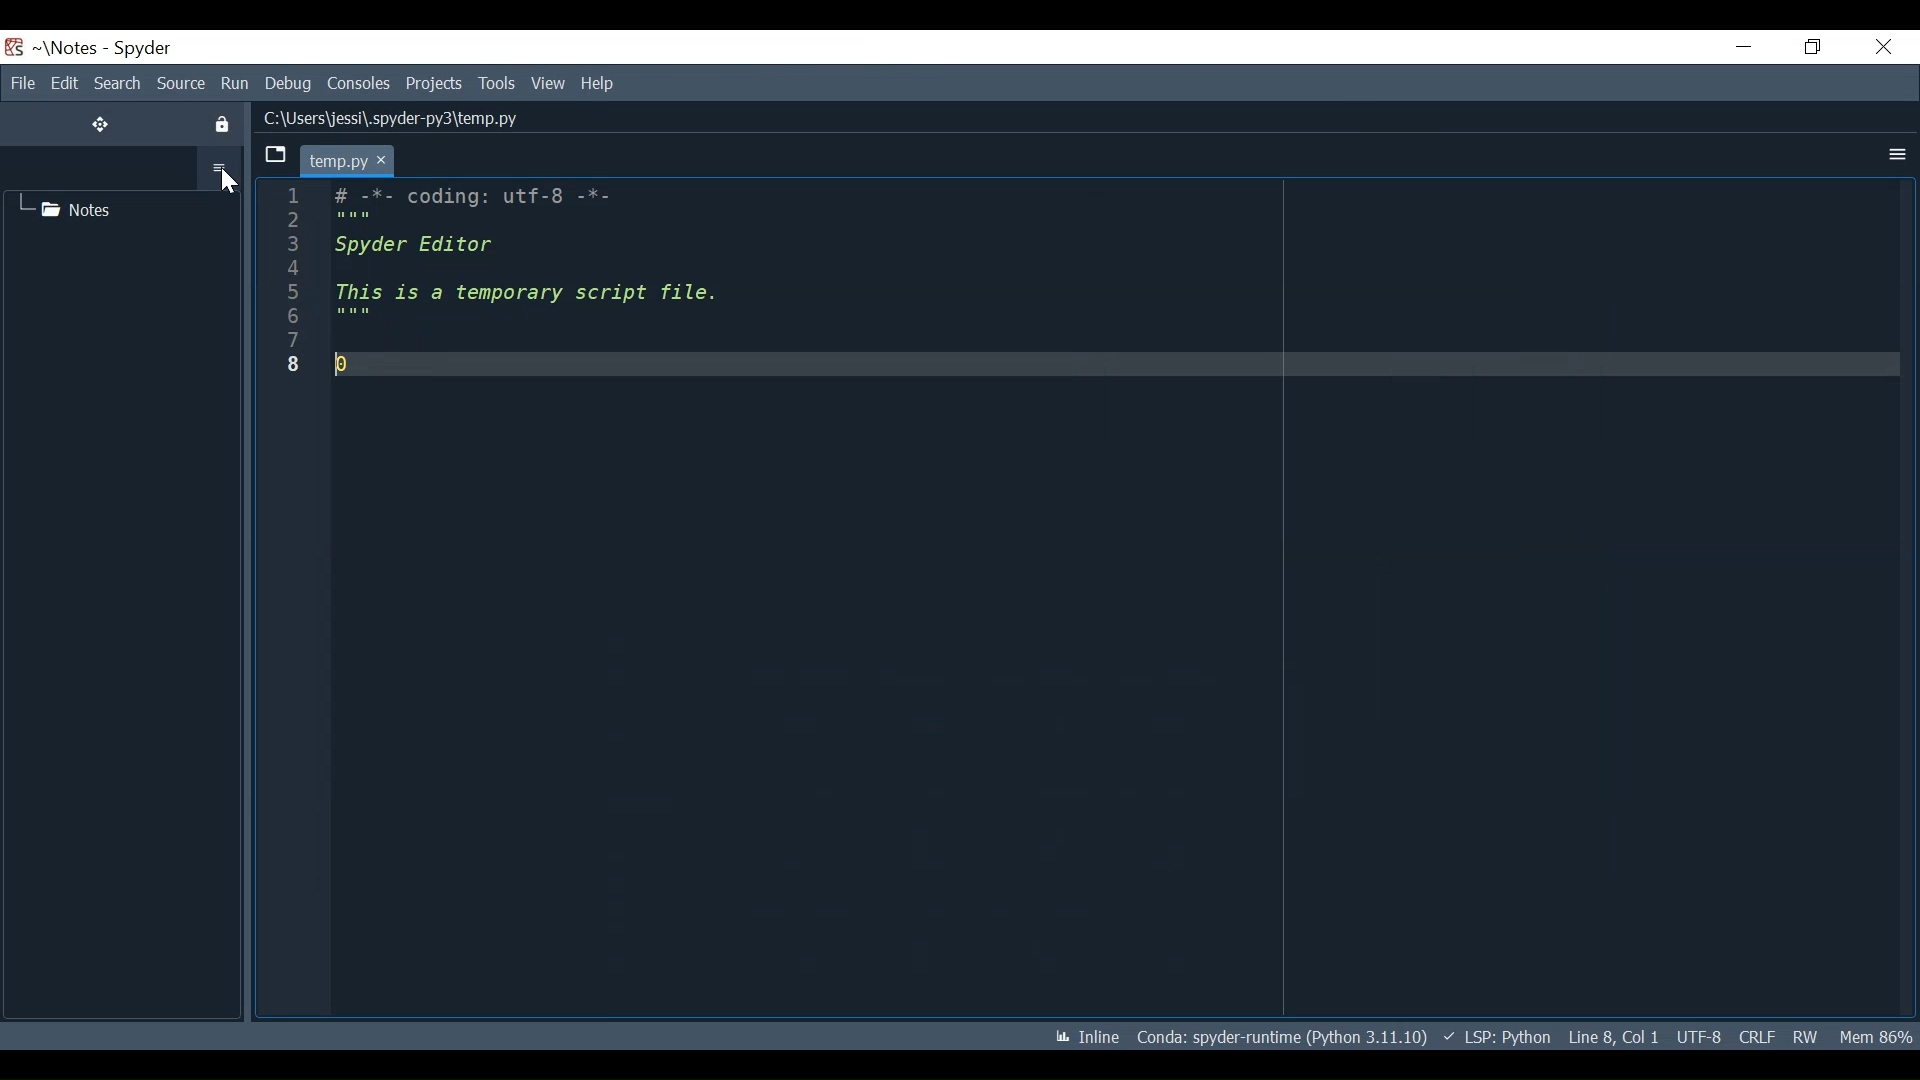  Describe the element at coordinates (412, 116) in the screenshot. I see `C:\Users\jessi\.spyder-pys\temp.py` at that location.